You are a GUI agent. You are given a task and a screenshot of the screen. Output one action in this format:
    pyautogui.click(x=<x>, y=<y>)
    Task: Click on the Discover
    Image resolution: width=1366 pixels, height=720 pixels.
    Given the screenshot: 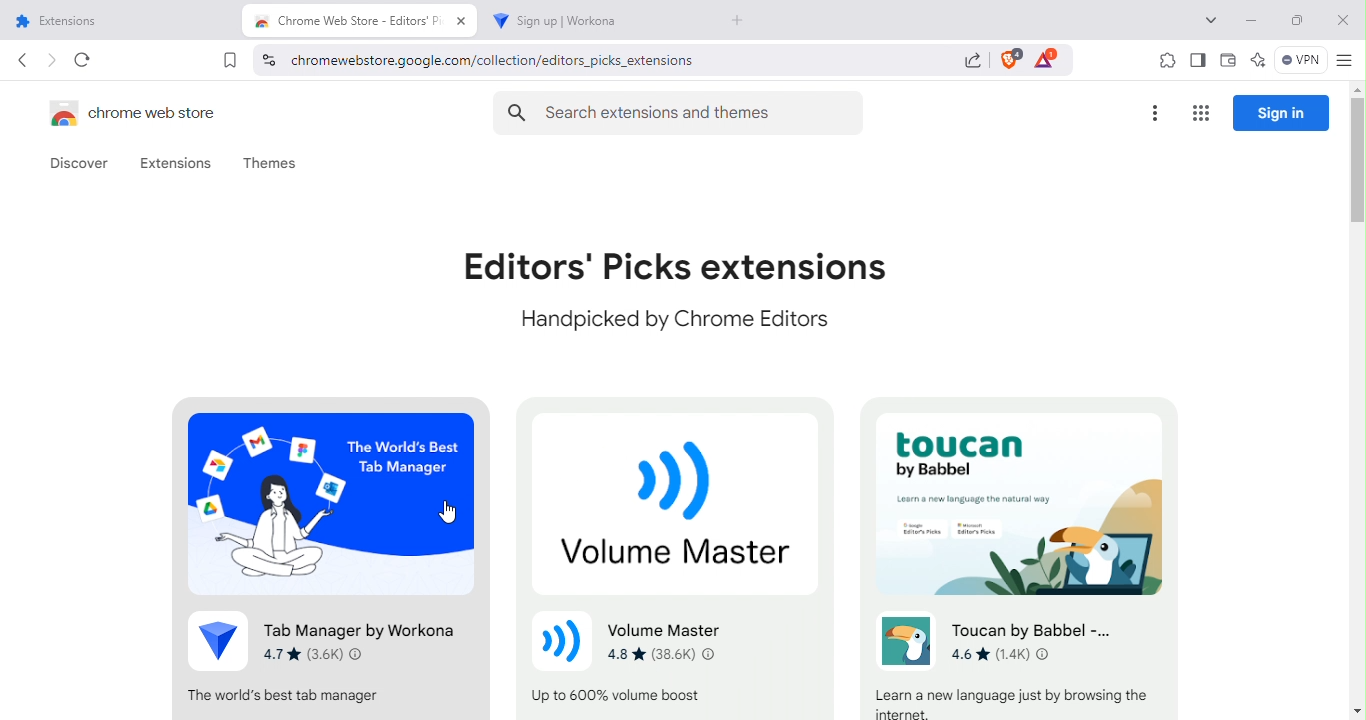 What is the action you would take?
    pyautogui.click(x=81, y=164)
    